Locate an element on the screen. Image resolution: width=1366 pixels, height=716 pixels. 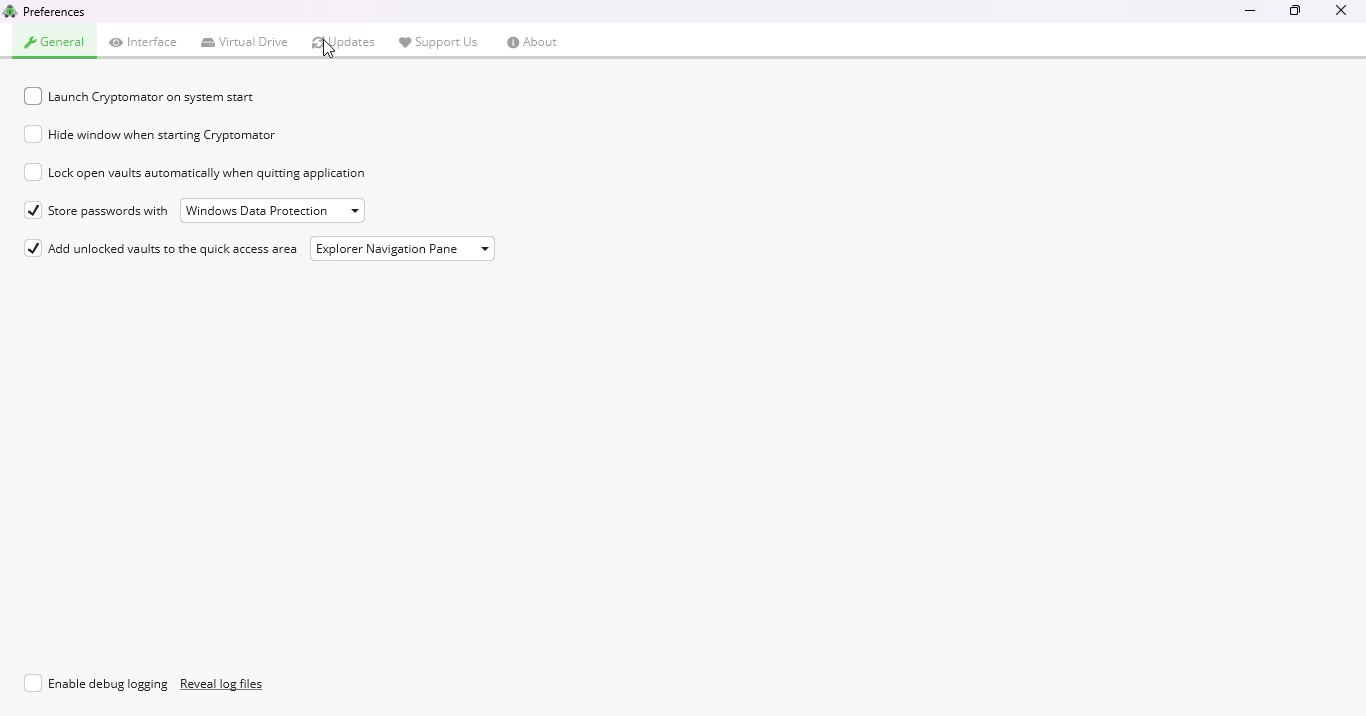
Window Data Protection is located at coordinates (274, 211).